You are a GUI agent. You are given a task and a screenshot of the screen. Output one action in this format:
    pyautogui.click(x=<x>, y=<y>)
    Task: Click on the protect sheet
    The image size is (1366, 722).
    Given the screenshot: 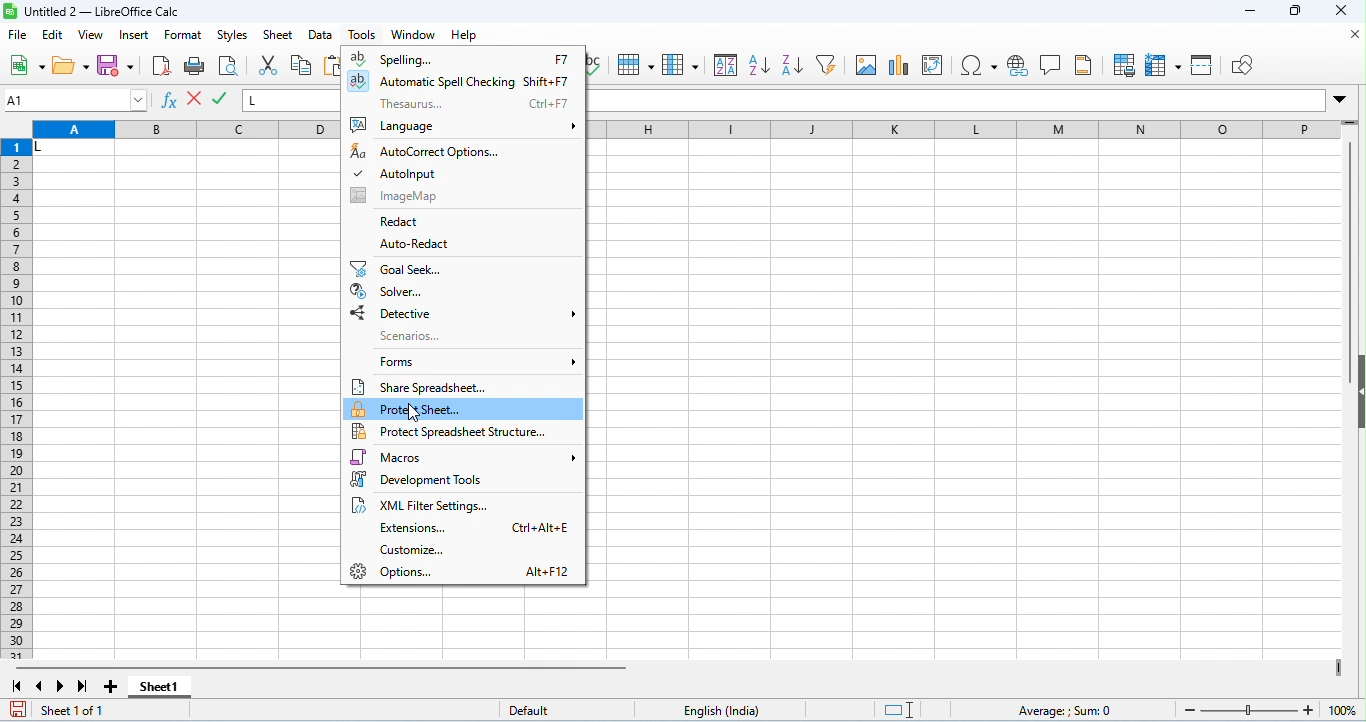 What is the action you would take?
    pyautogui.click(x=465, y=408)
    